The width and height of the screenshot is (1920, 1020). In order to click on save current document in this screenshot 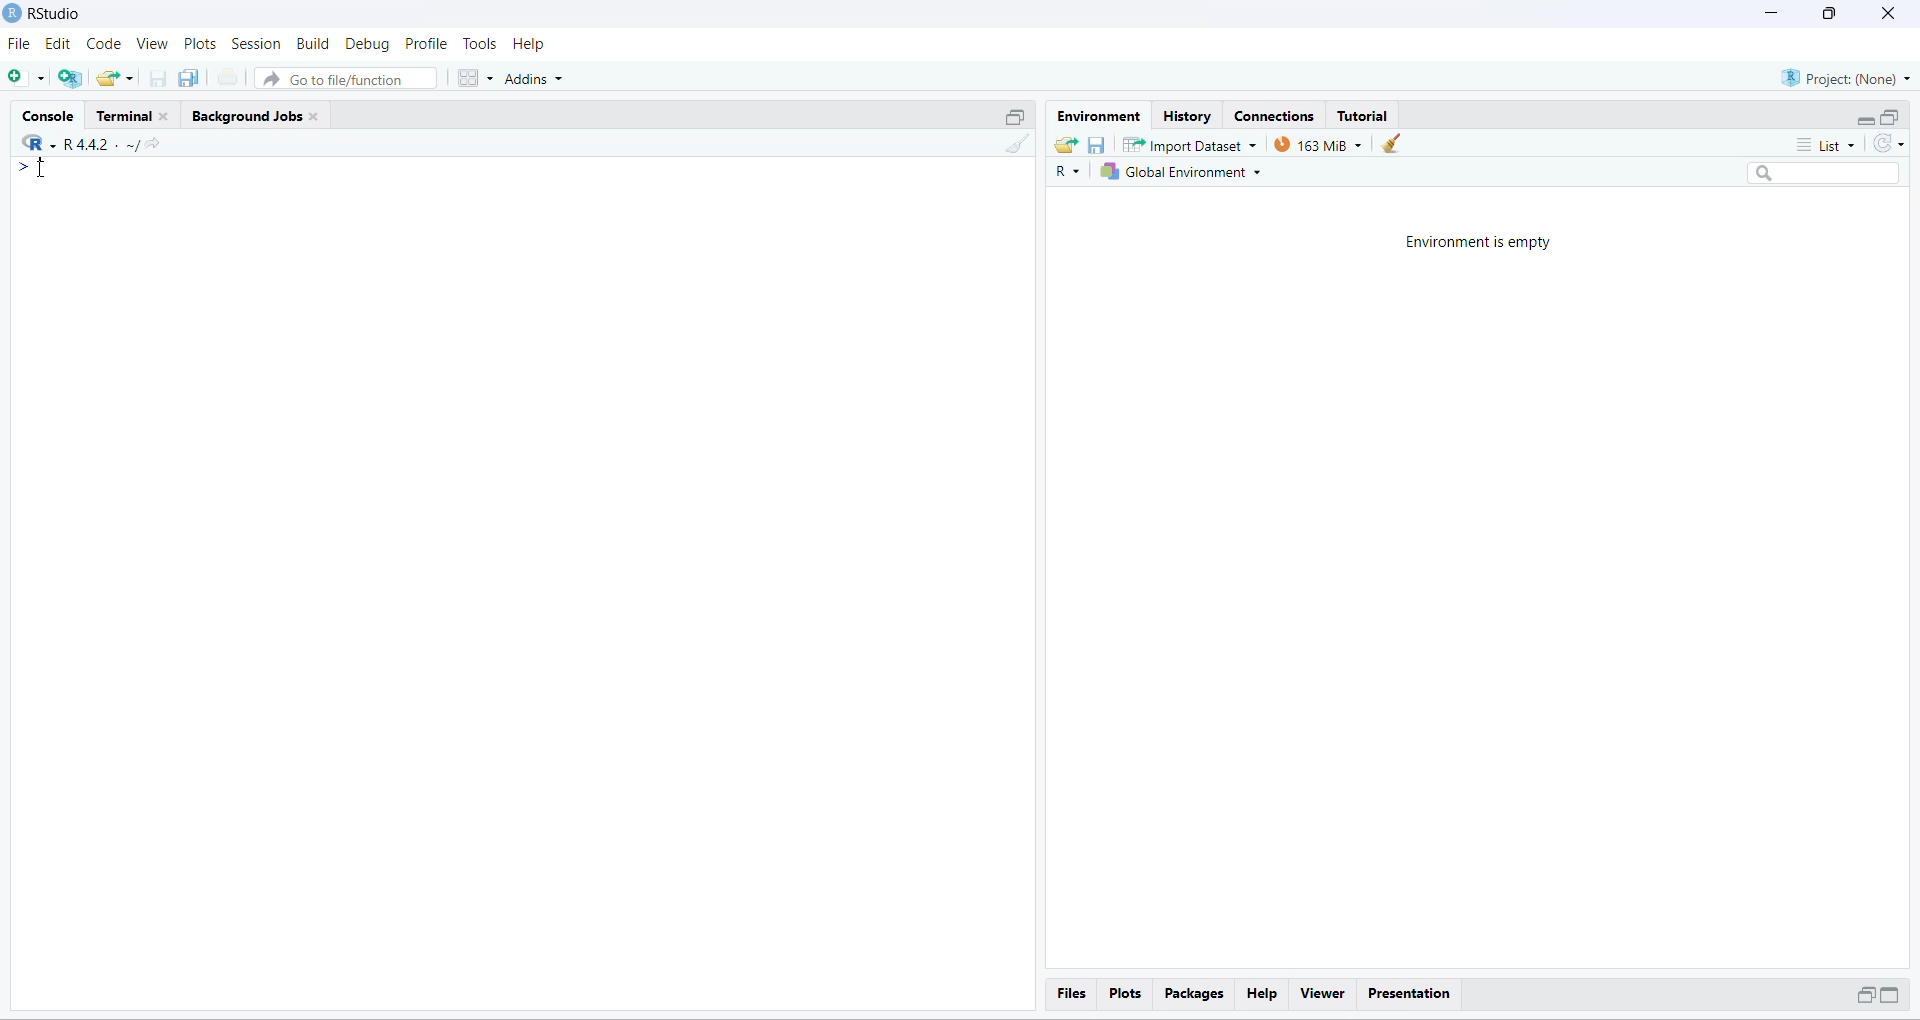, I will do `click(157, 79)`.